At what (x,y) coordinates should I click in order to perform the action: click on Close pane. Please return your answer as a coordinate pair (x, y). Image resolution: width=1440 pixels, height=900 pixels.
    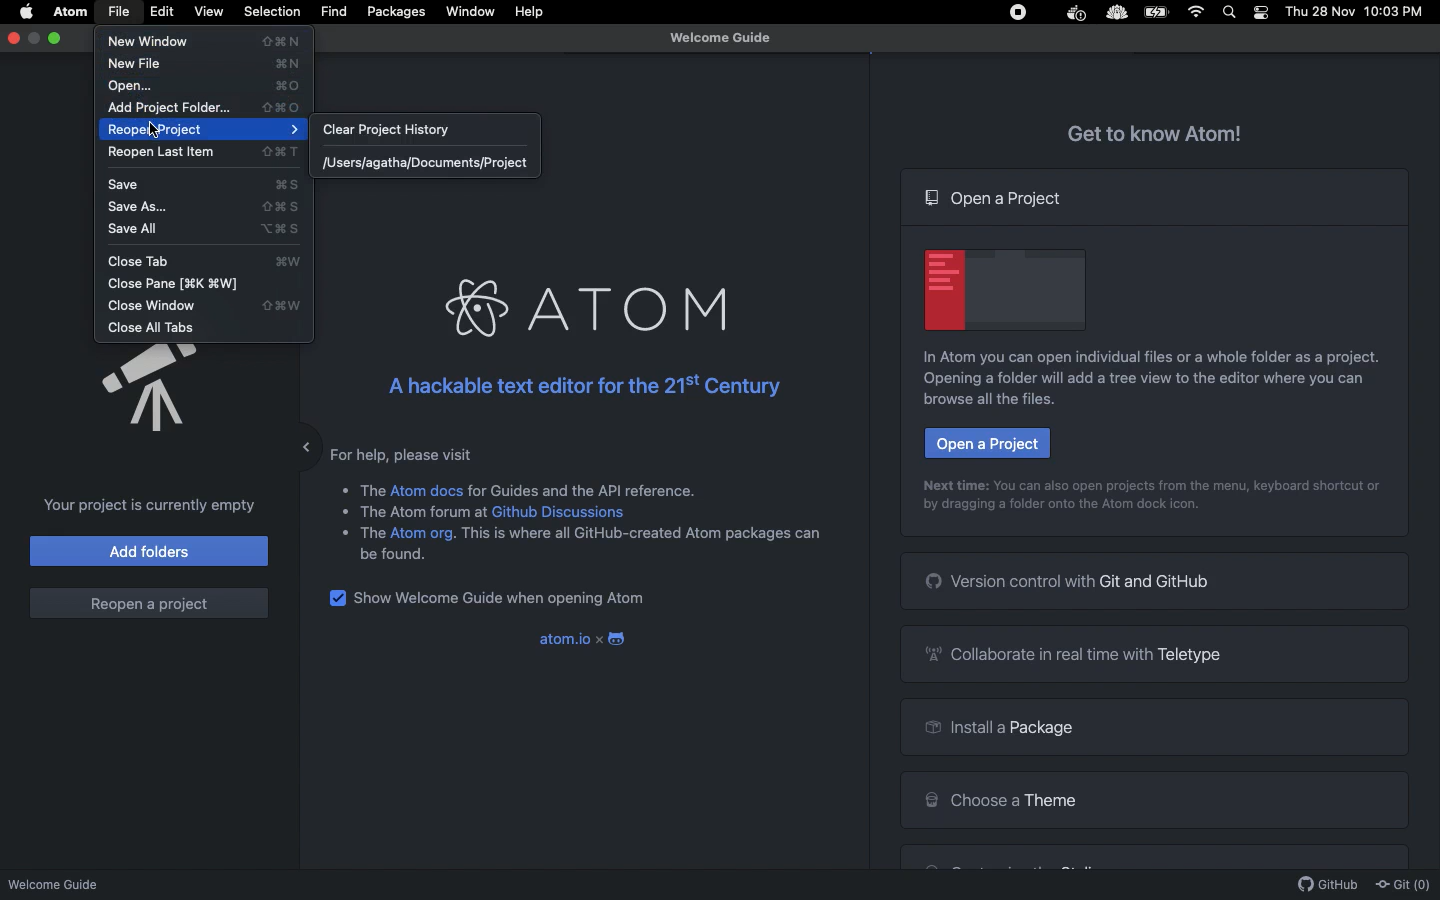
    Looking at the image, I should click on (185, 284).